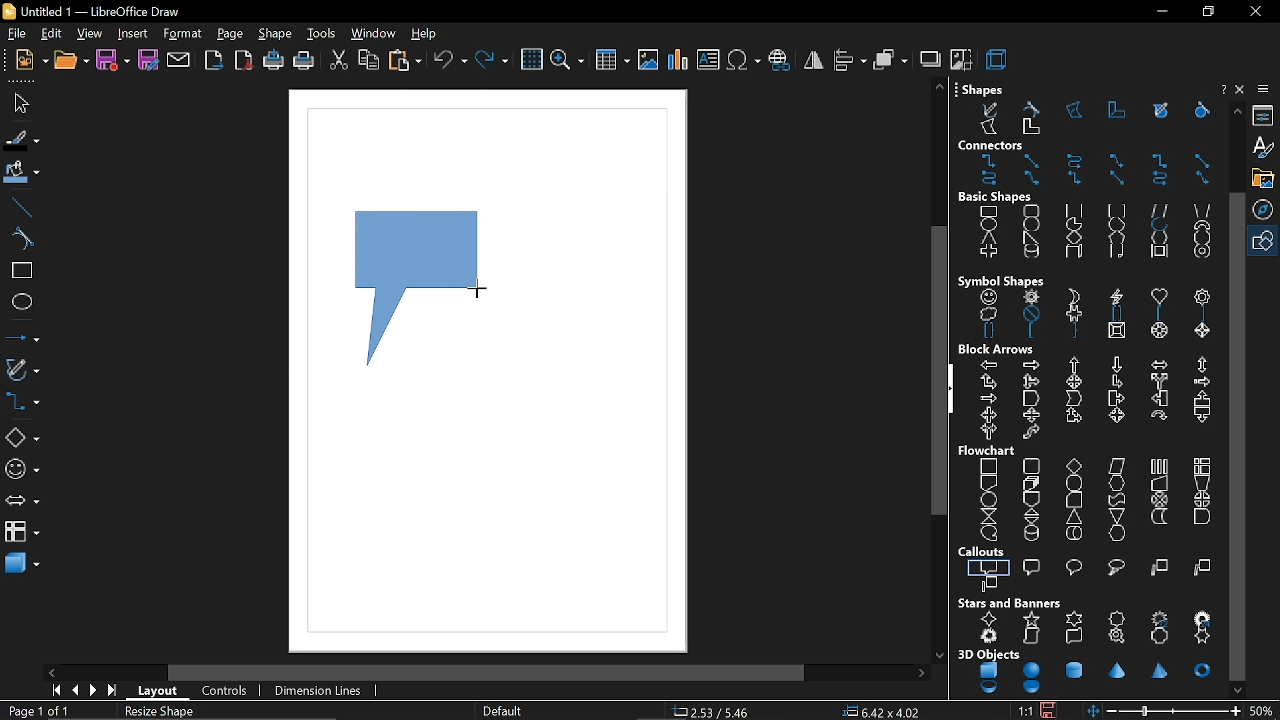  What do you see at coordinates (881, 712) in the screenshot?
I see `position` at bounding box center [881, 712].